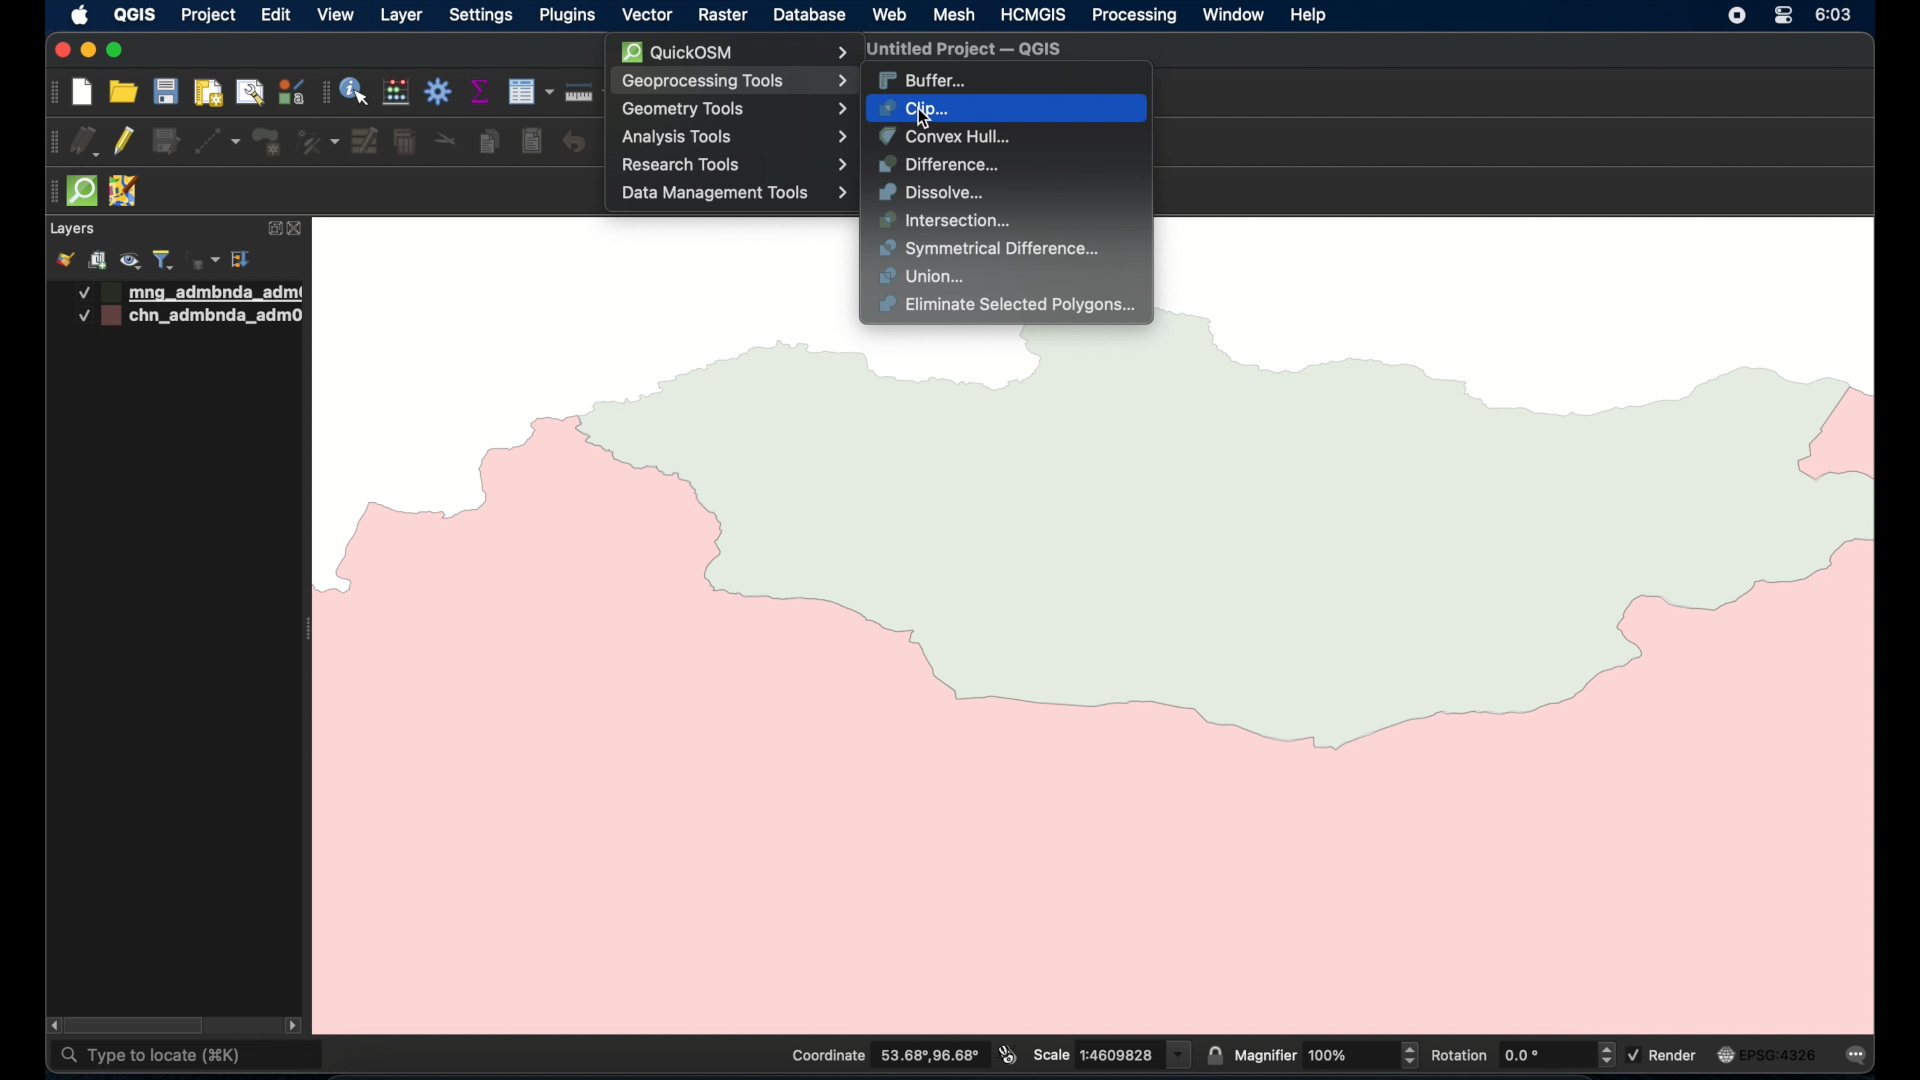 The image size is (1920, 1080). I want to click on close, so click(60, 50).